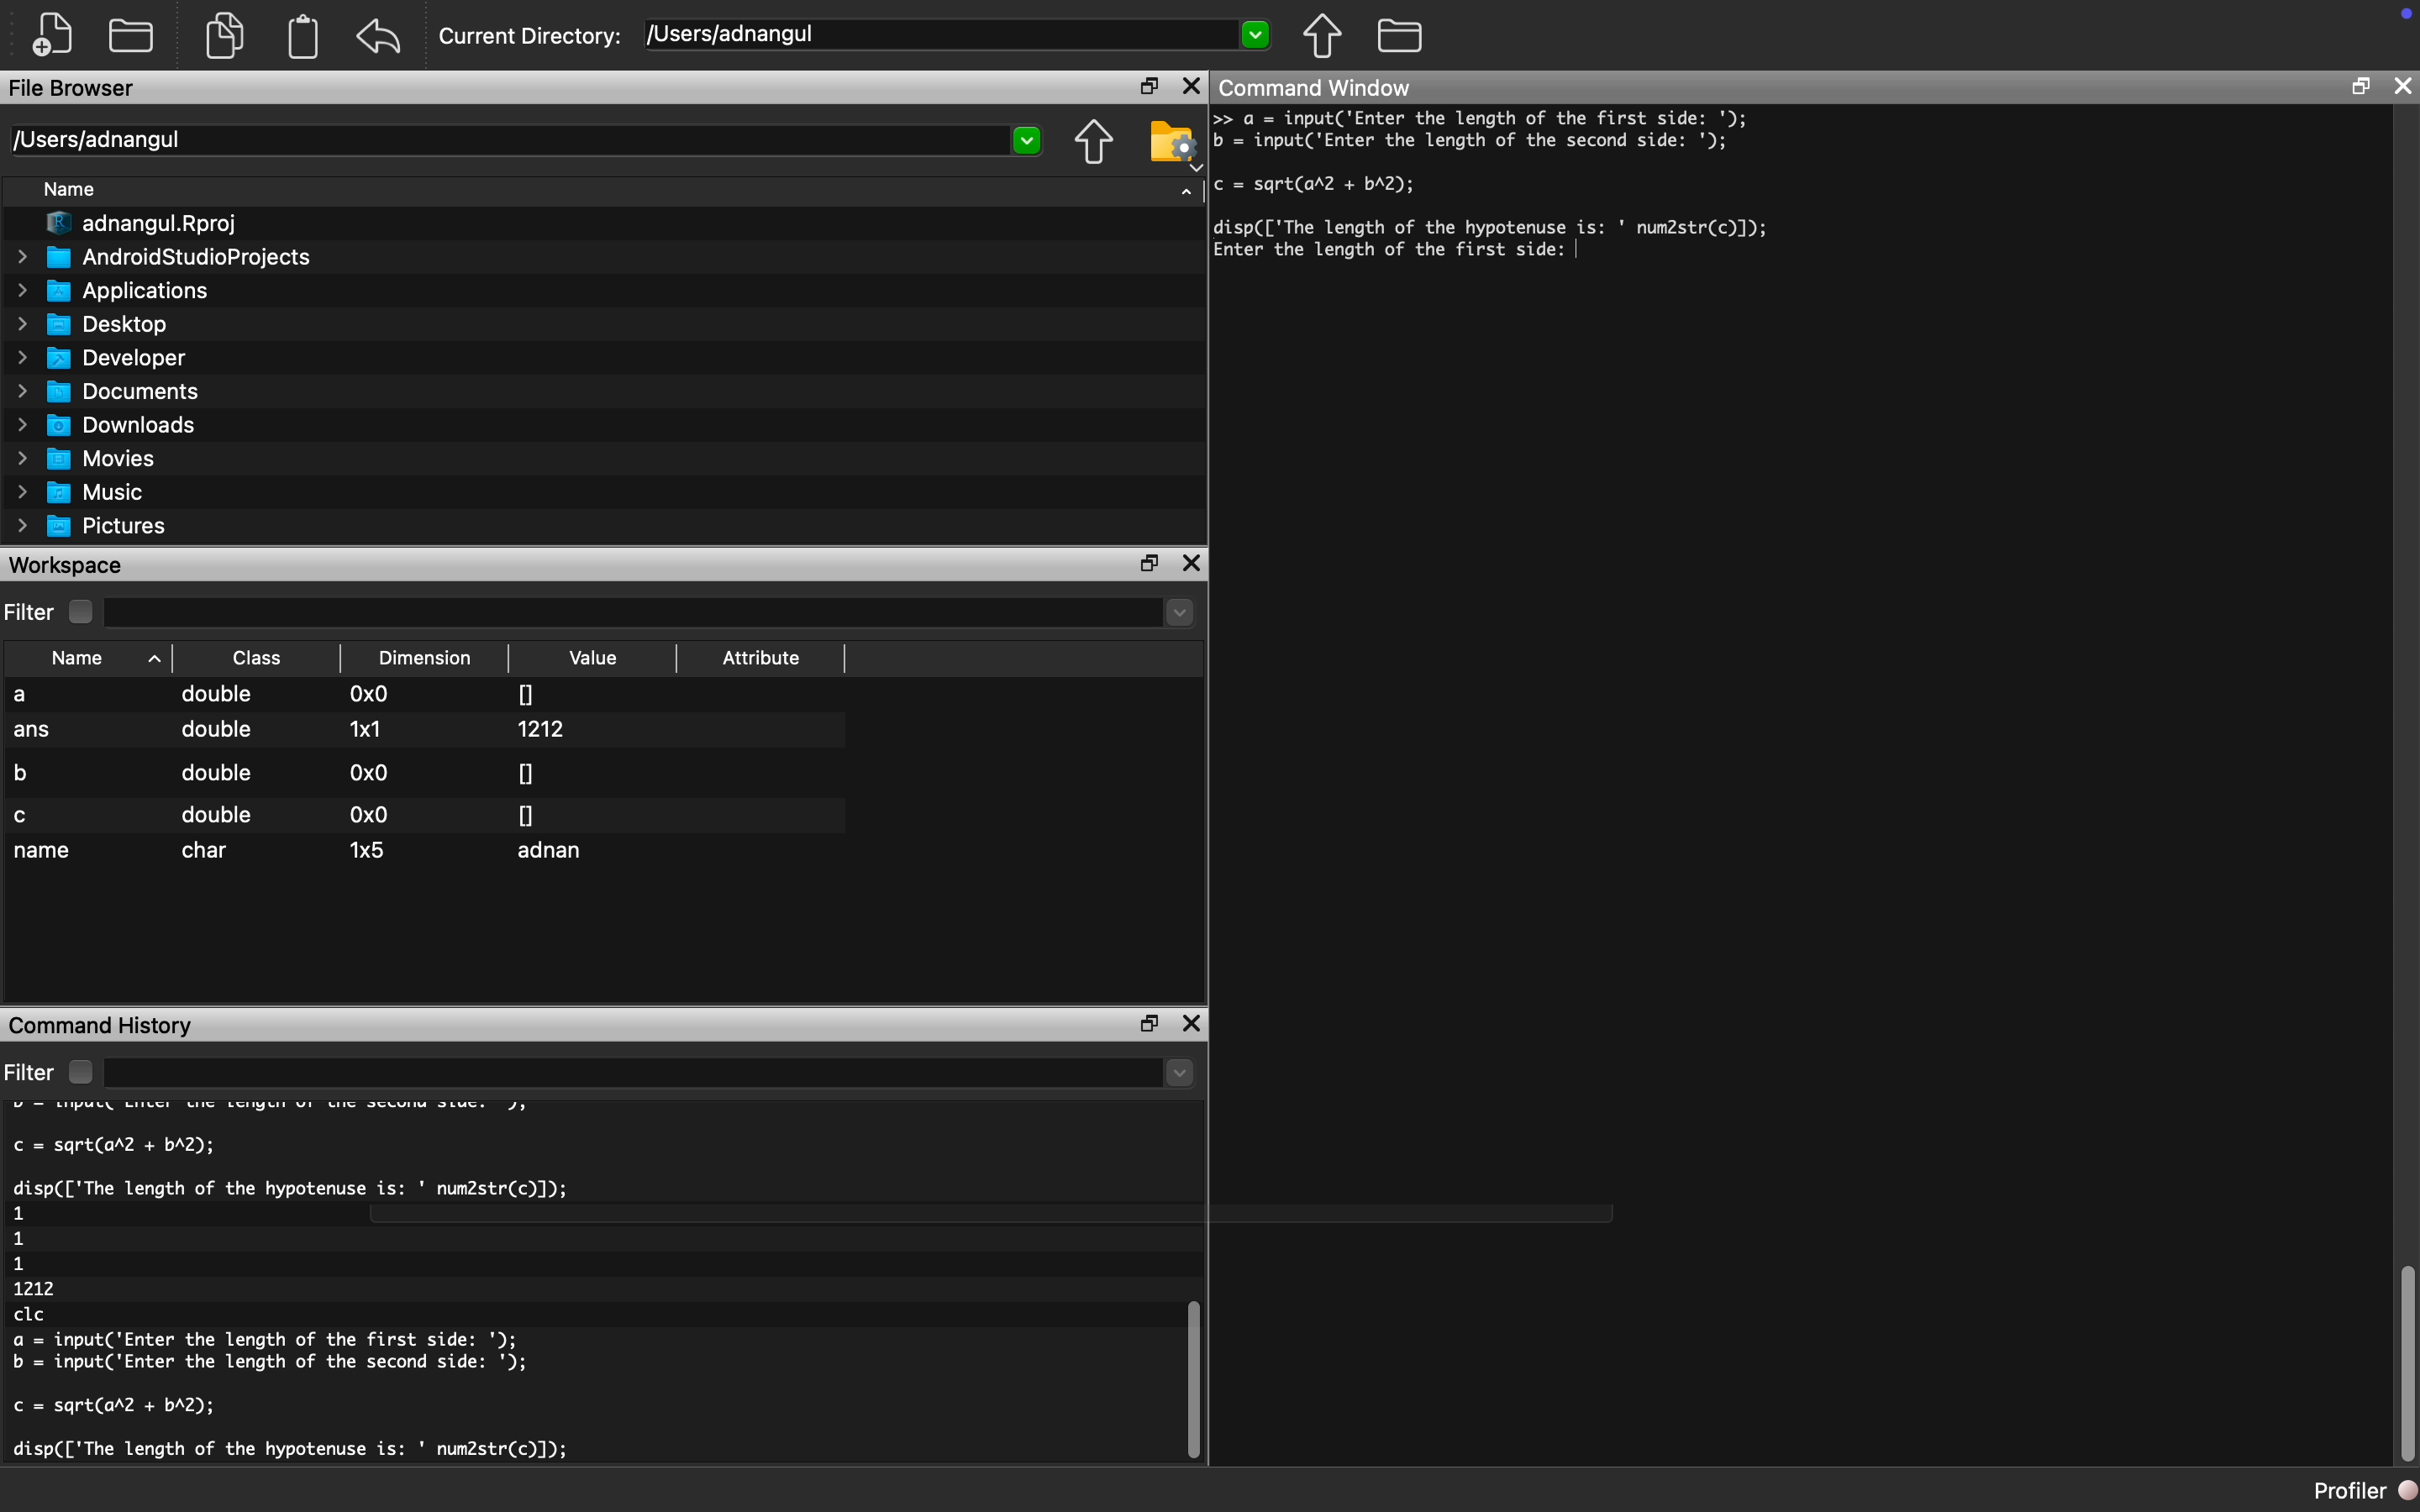  I want to click on  Desktop, so click(104, 322).